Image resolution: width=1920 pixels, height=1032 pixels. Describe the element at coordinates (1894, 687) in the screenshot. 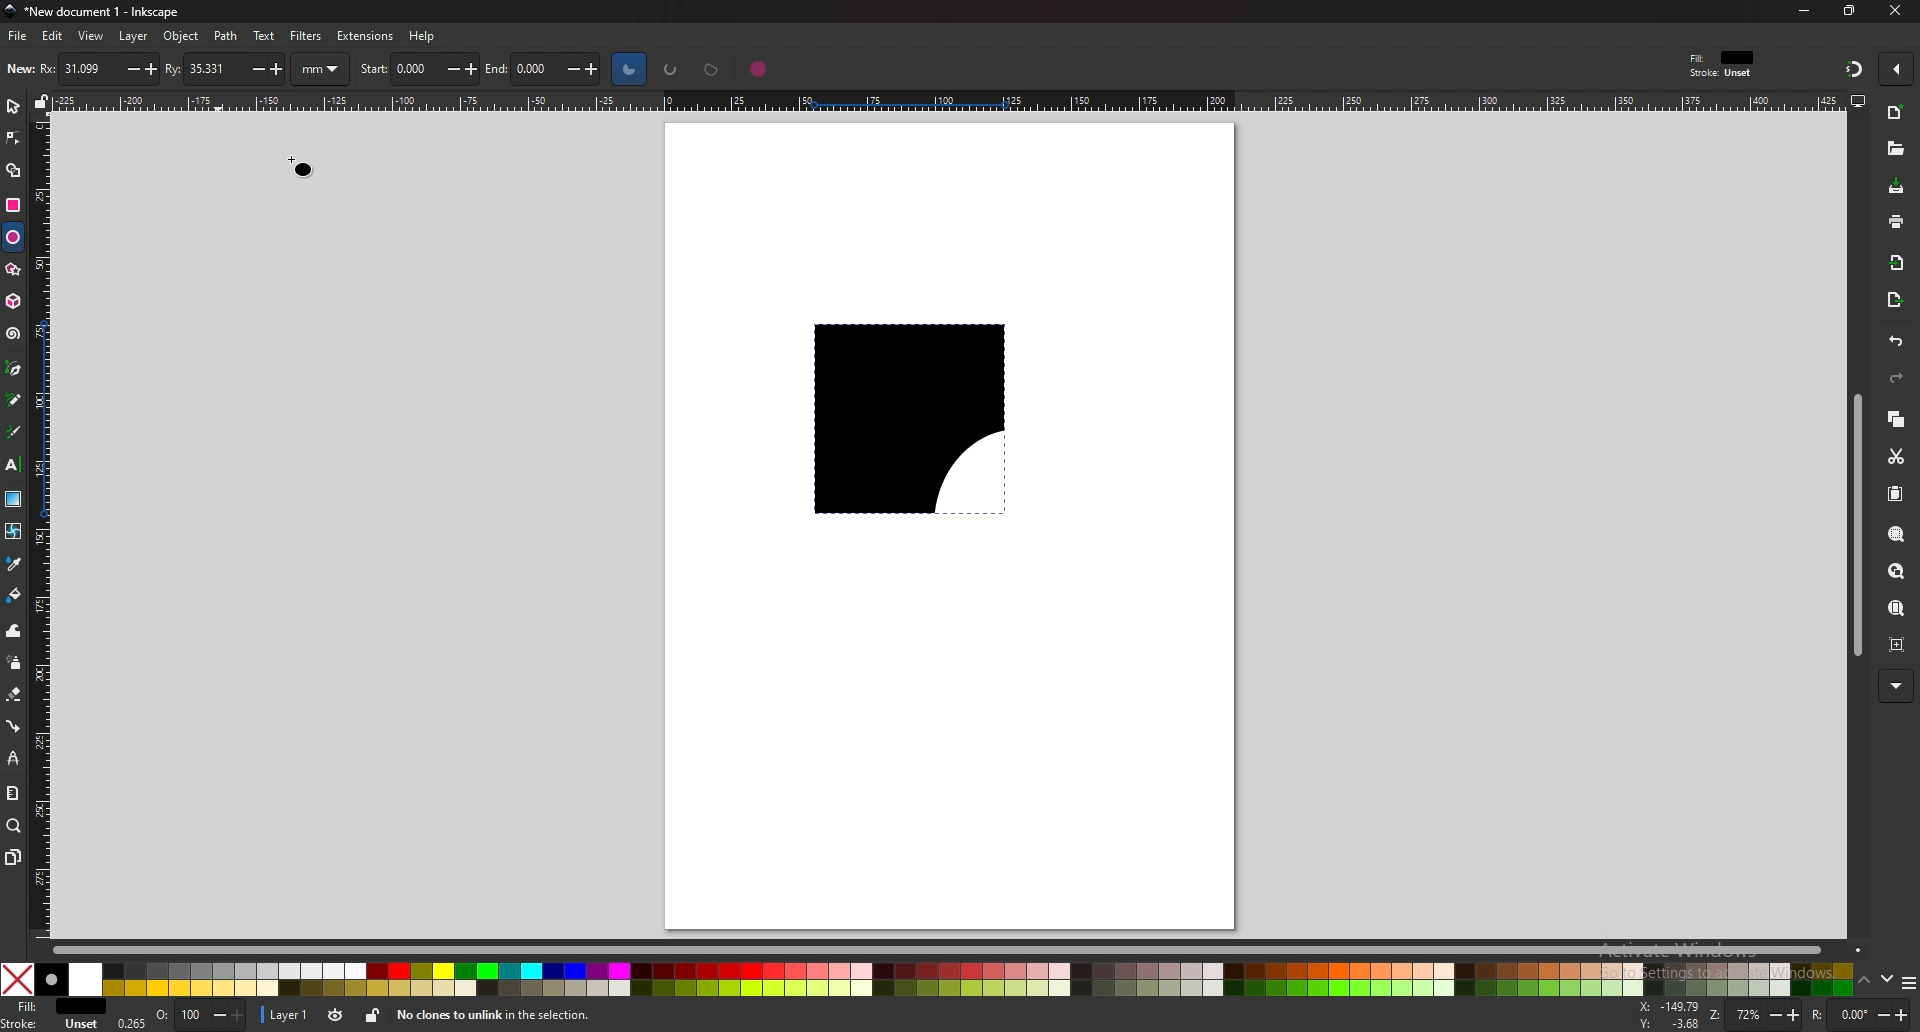

I see `more` at that location.